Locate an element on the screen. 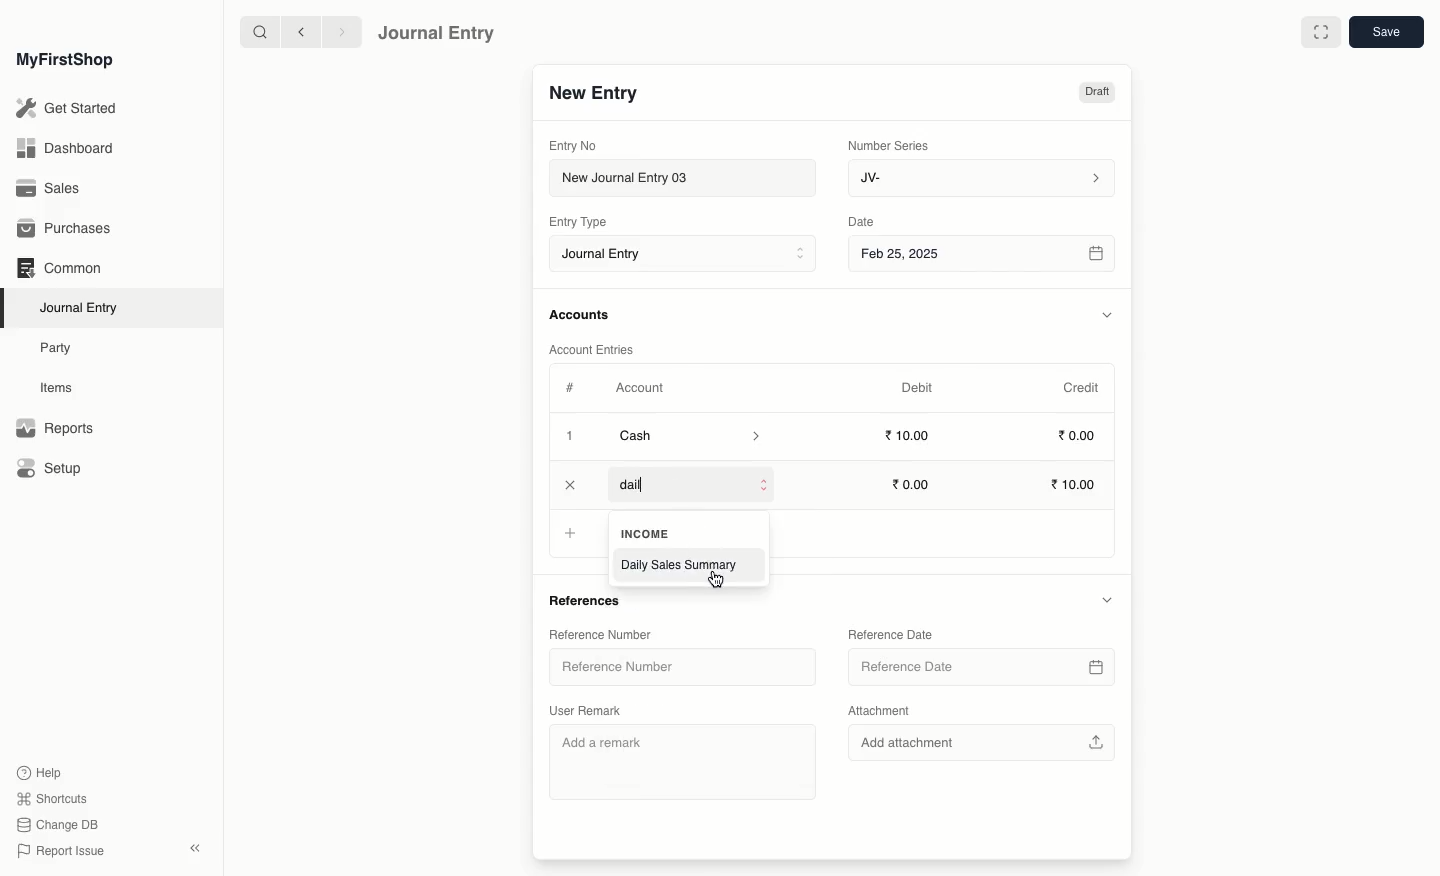  Add attachment is located at coordinates (979, 740).